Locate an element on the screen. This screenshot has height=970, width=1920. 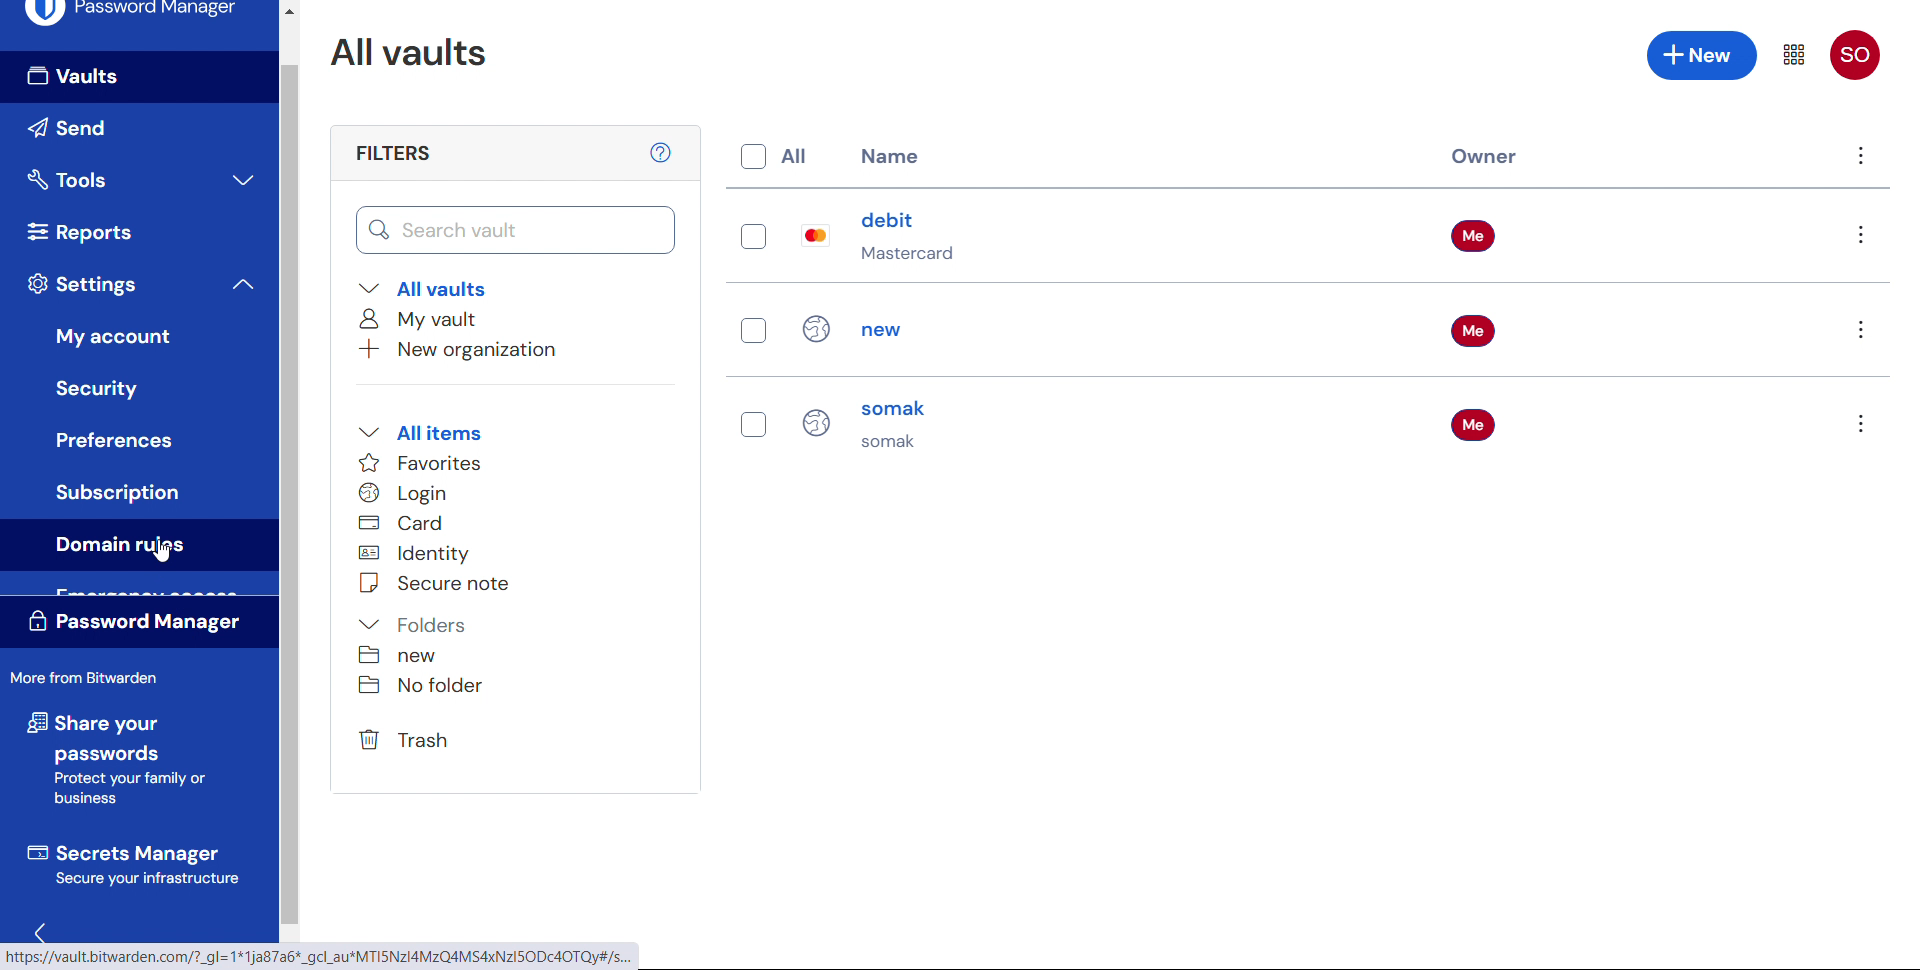
Password manager  is located at coordinates (130, 15).